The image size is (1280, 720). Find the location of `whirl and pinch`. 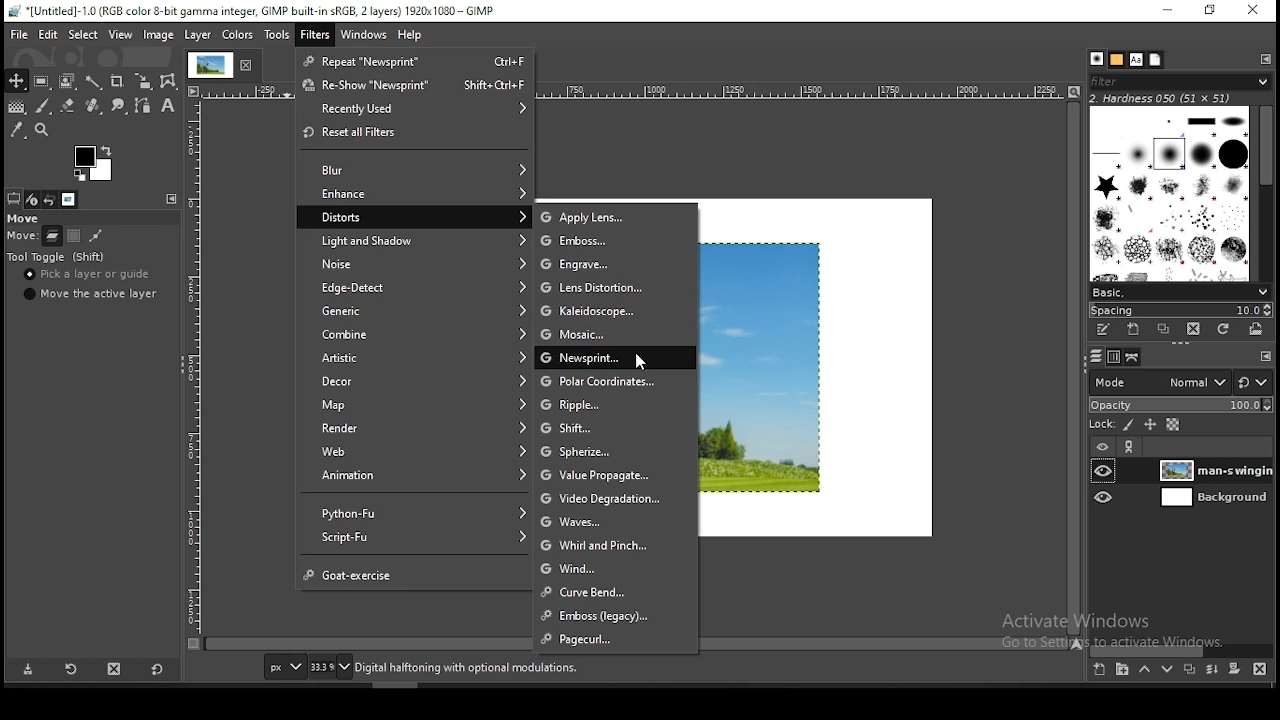

whirl and pinch is located at coordinates (614, 546).